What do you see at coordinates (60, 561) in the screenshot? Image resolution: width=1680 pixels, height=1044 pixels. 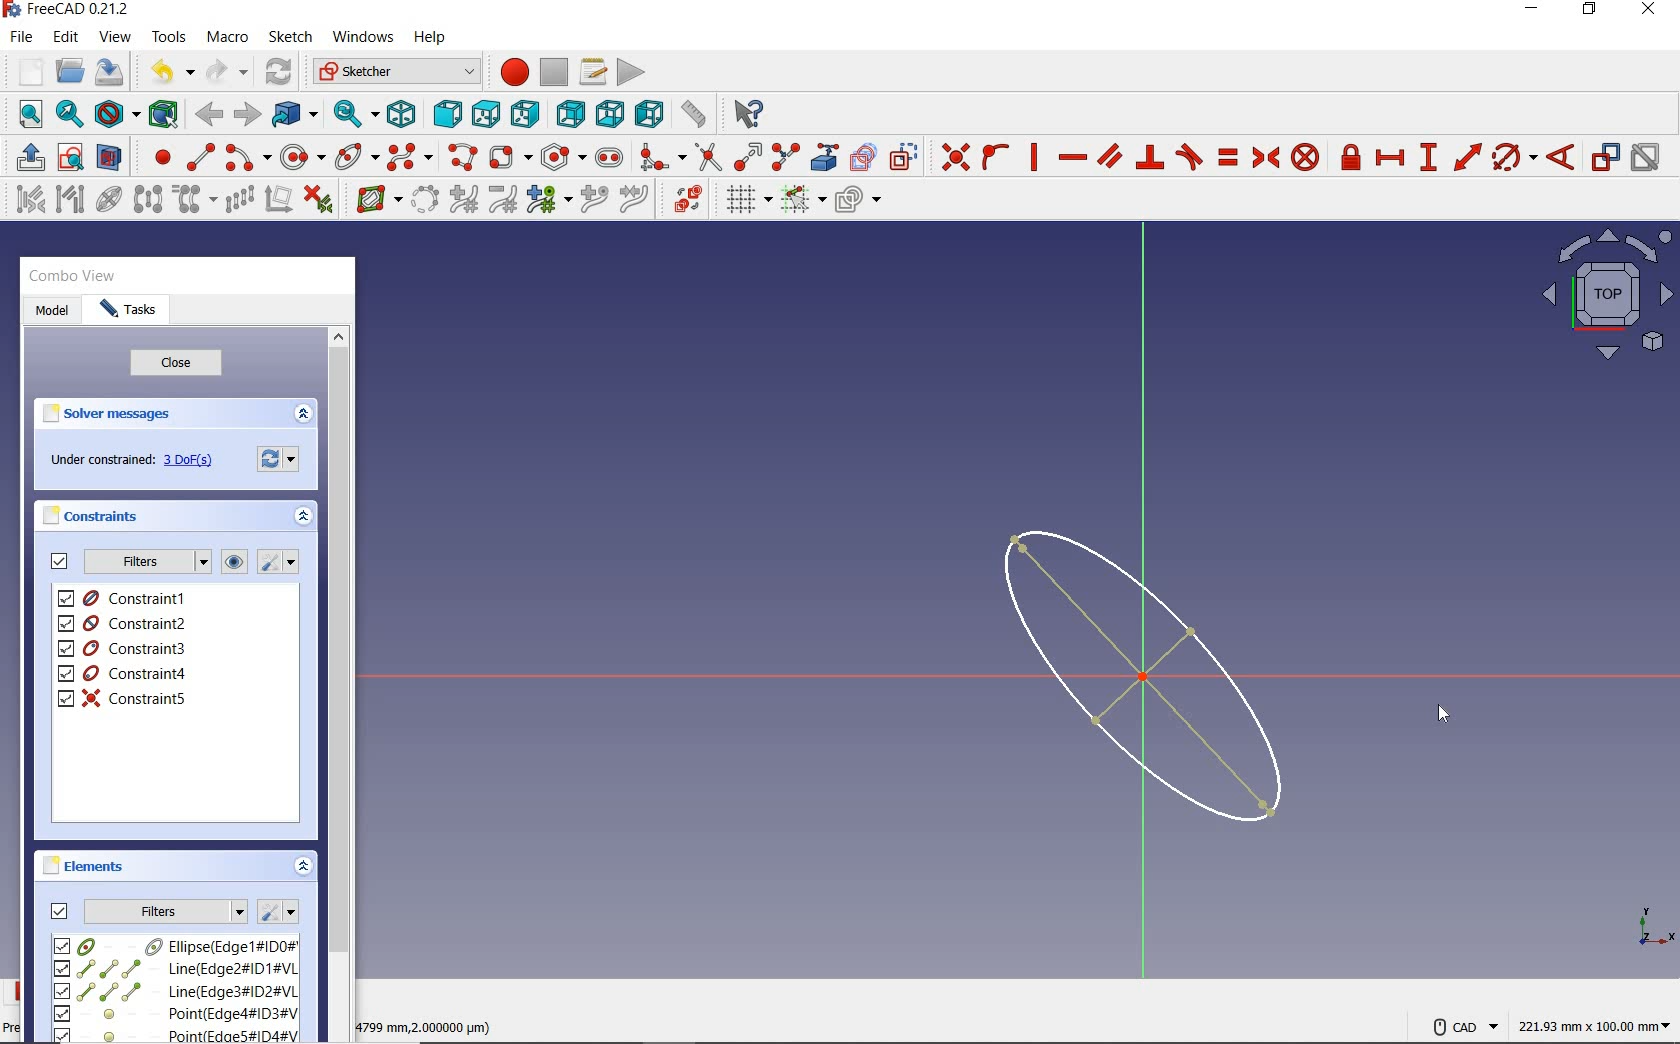 I see `check to toggle filters` at bounding box center [60, 561].